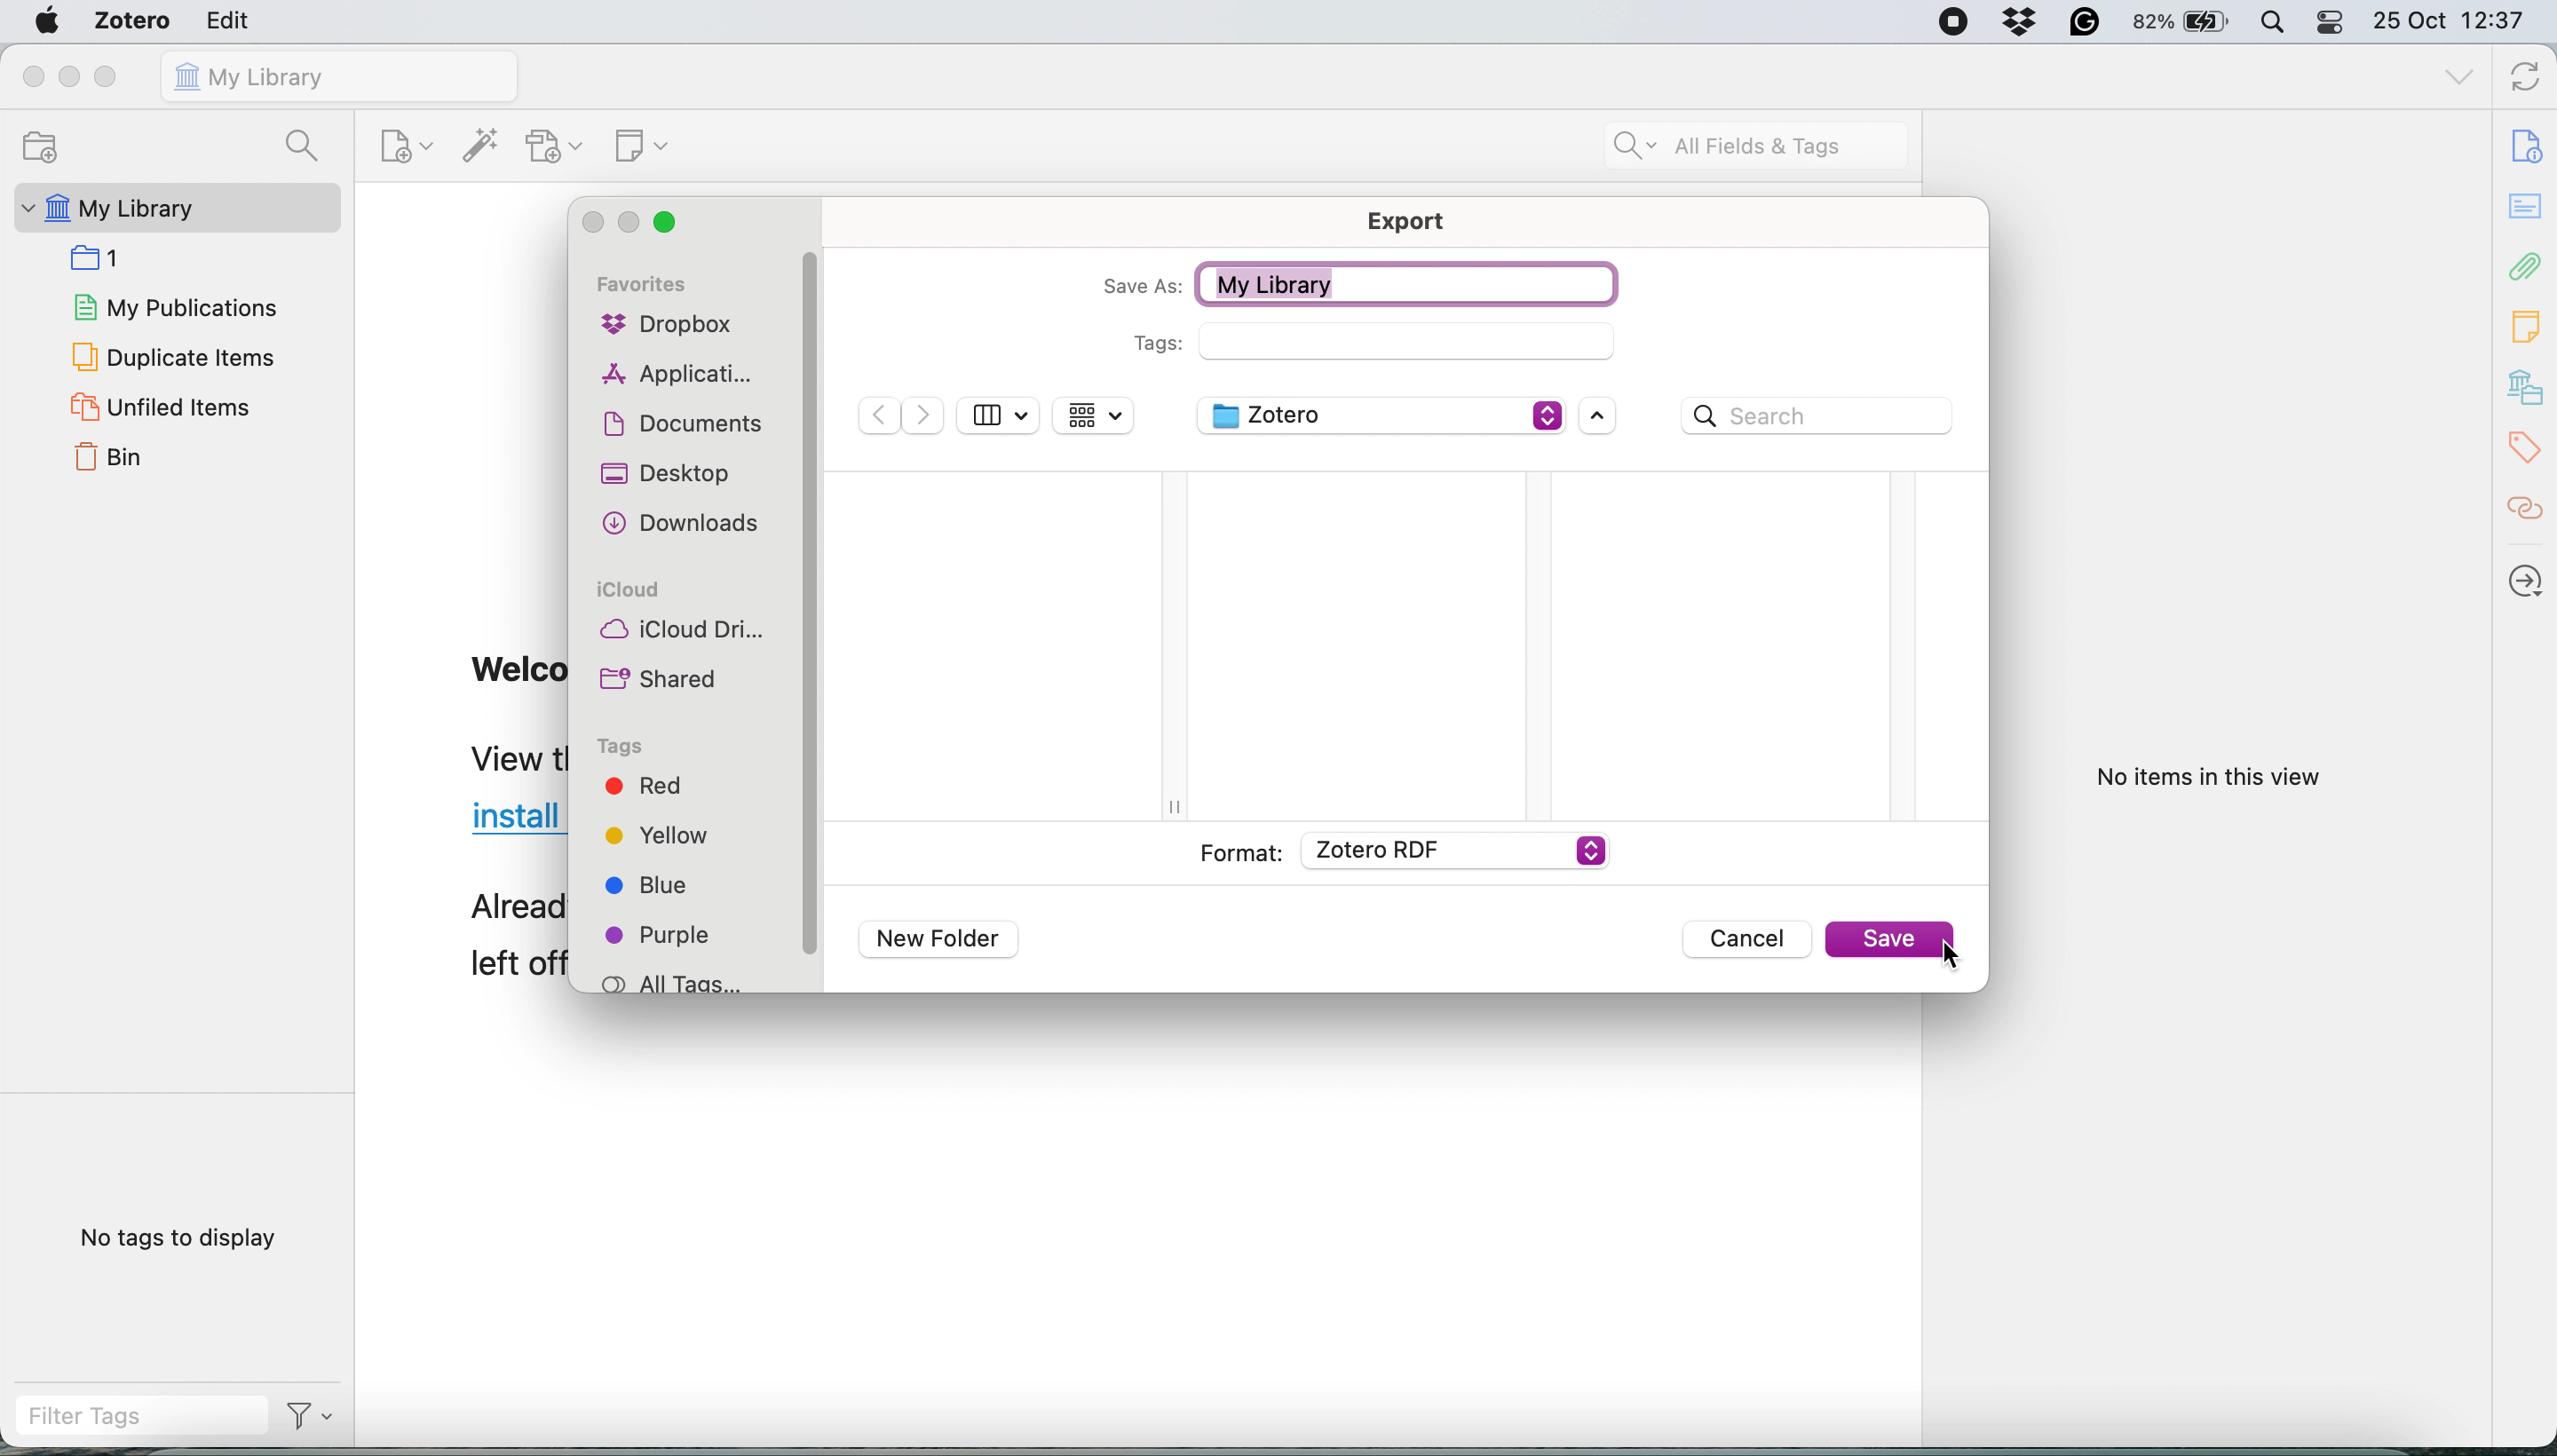  Describe the element at coordinates (671, 790) in the screenshot. I see `Red` at that location.